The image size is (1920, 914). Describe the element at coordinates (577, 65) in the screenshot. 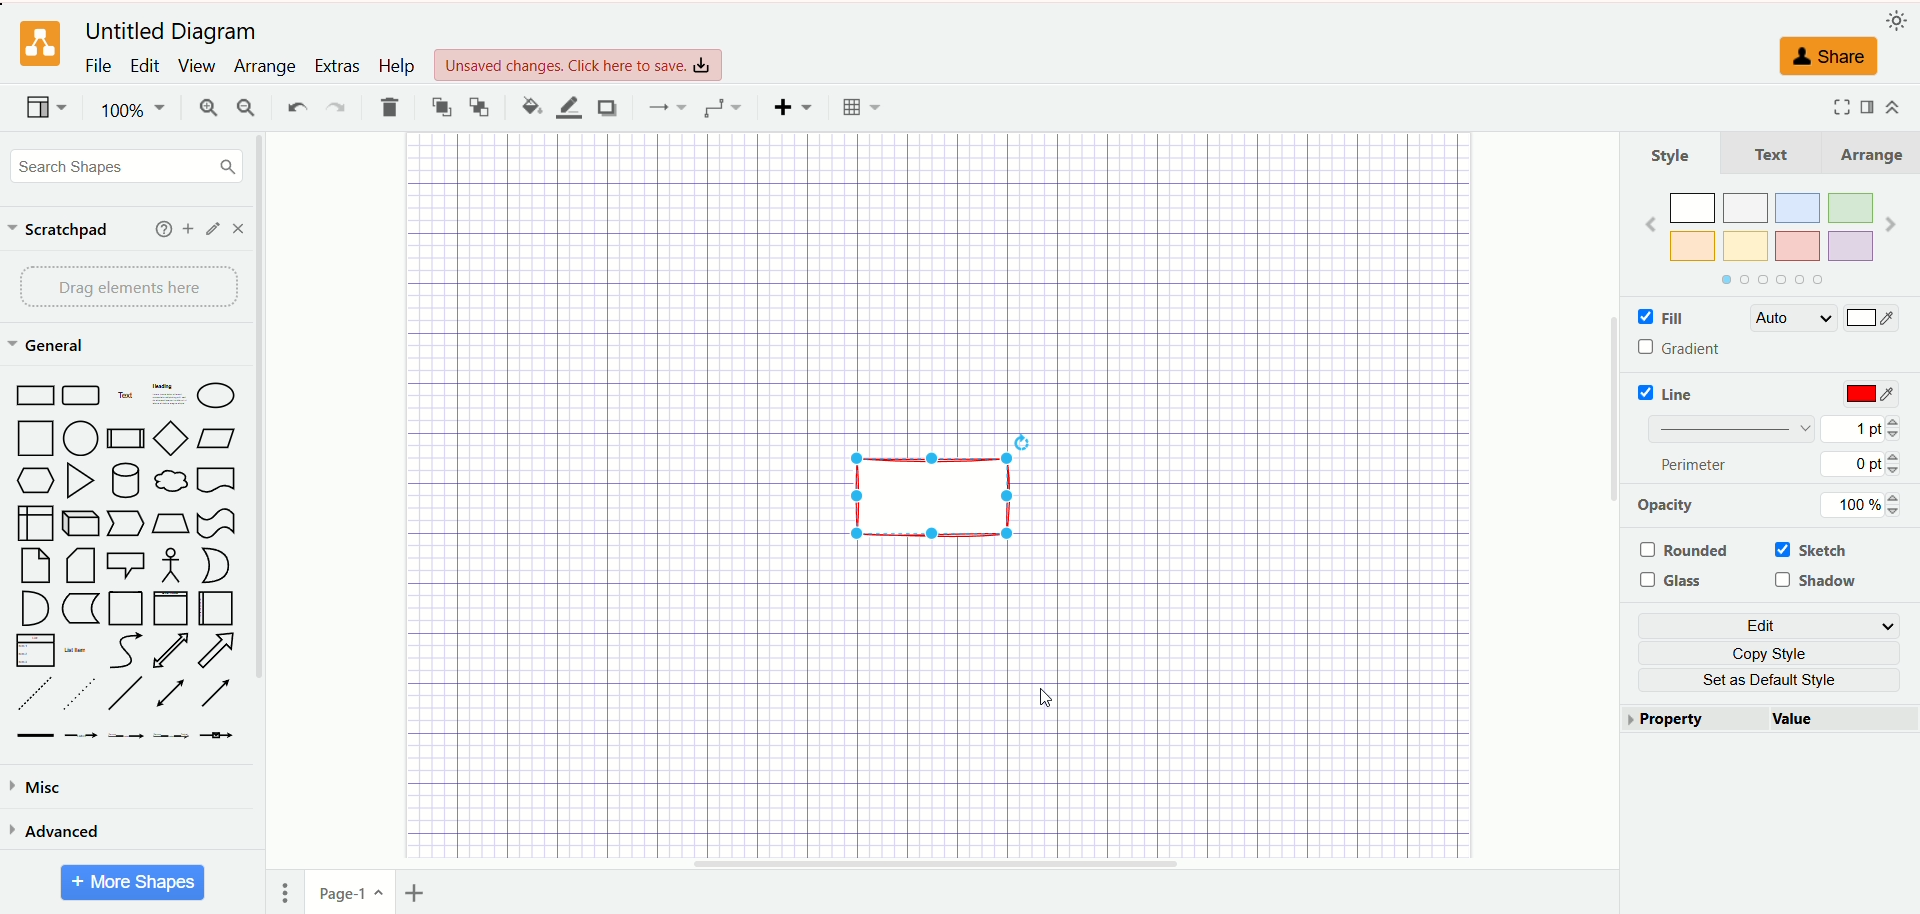

I see `Unsaved changes, click here to save` at that location.